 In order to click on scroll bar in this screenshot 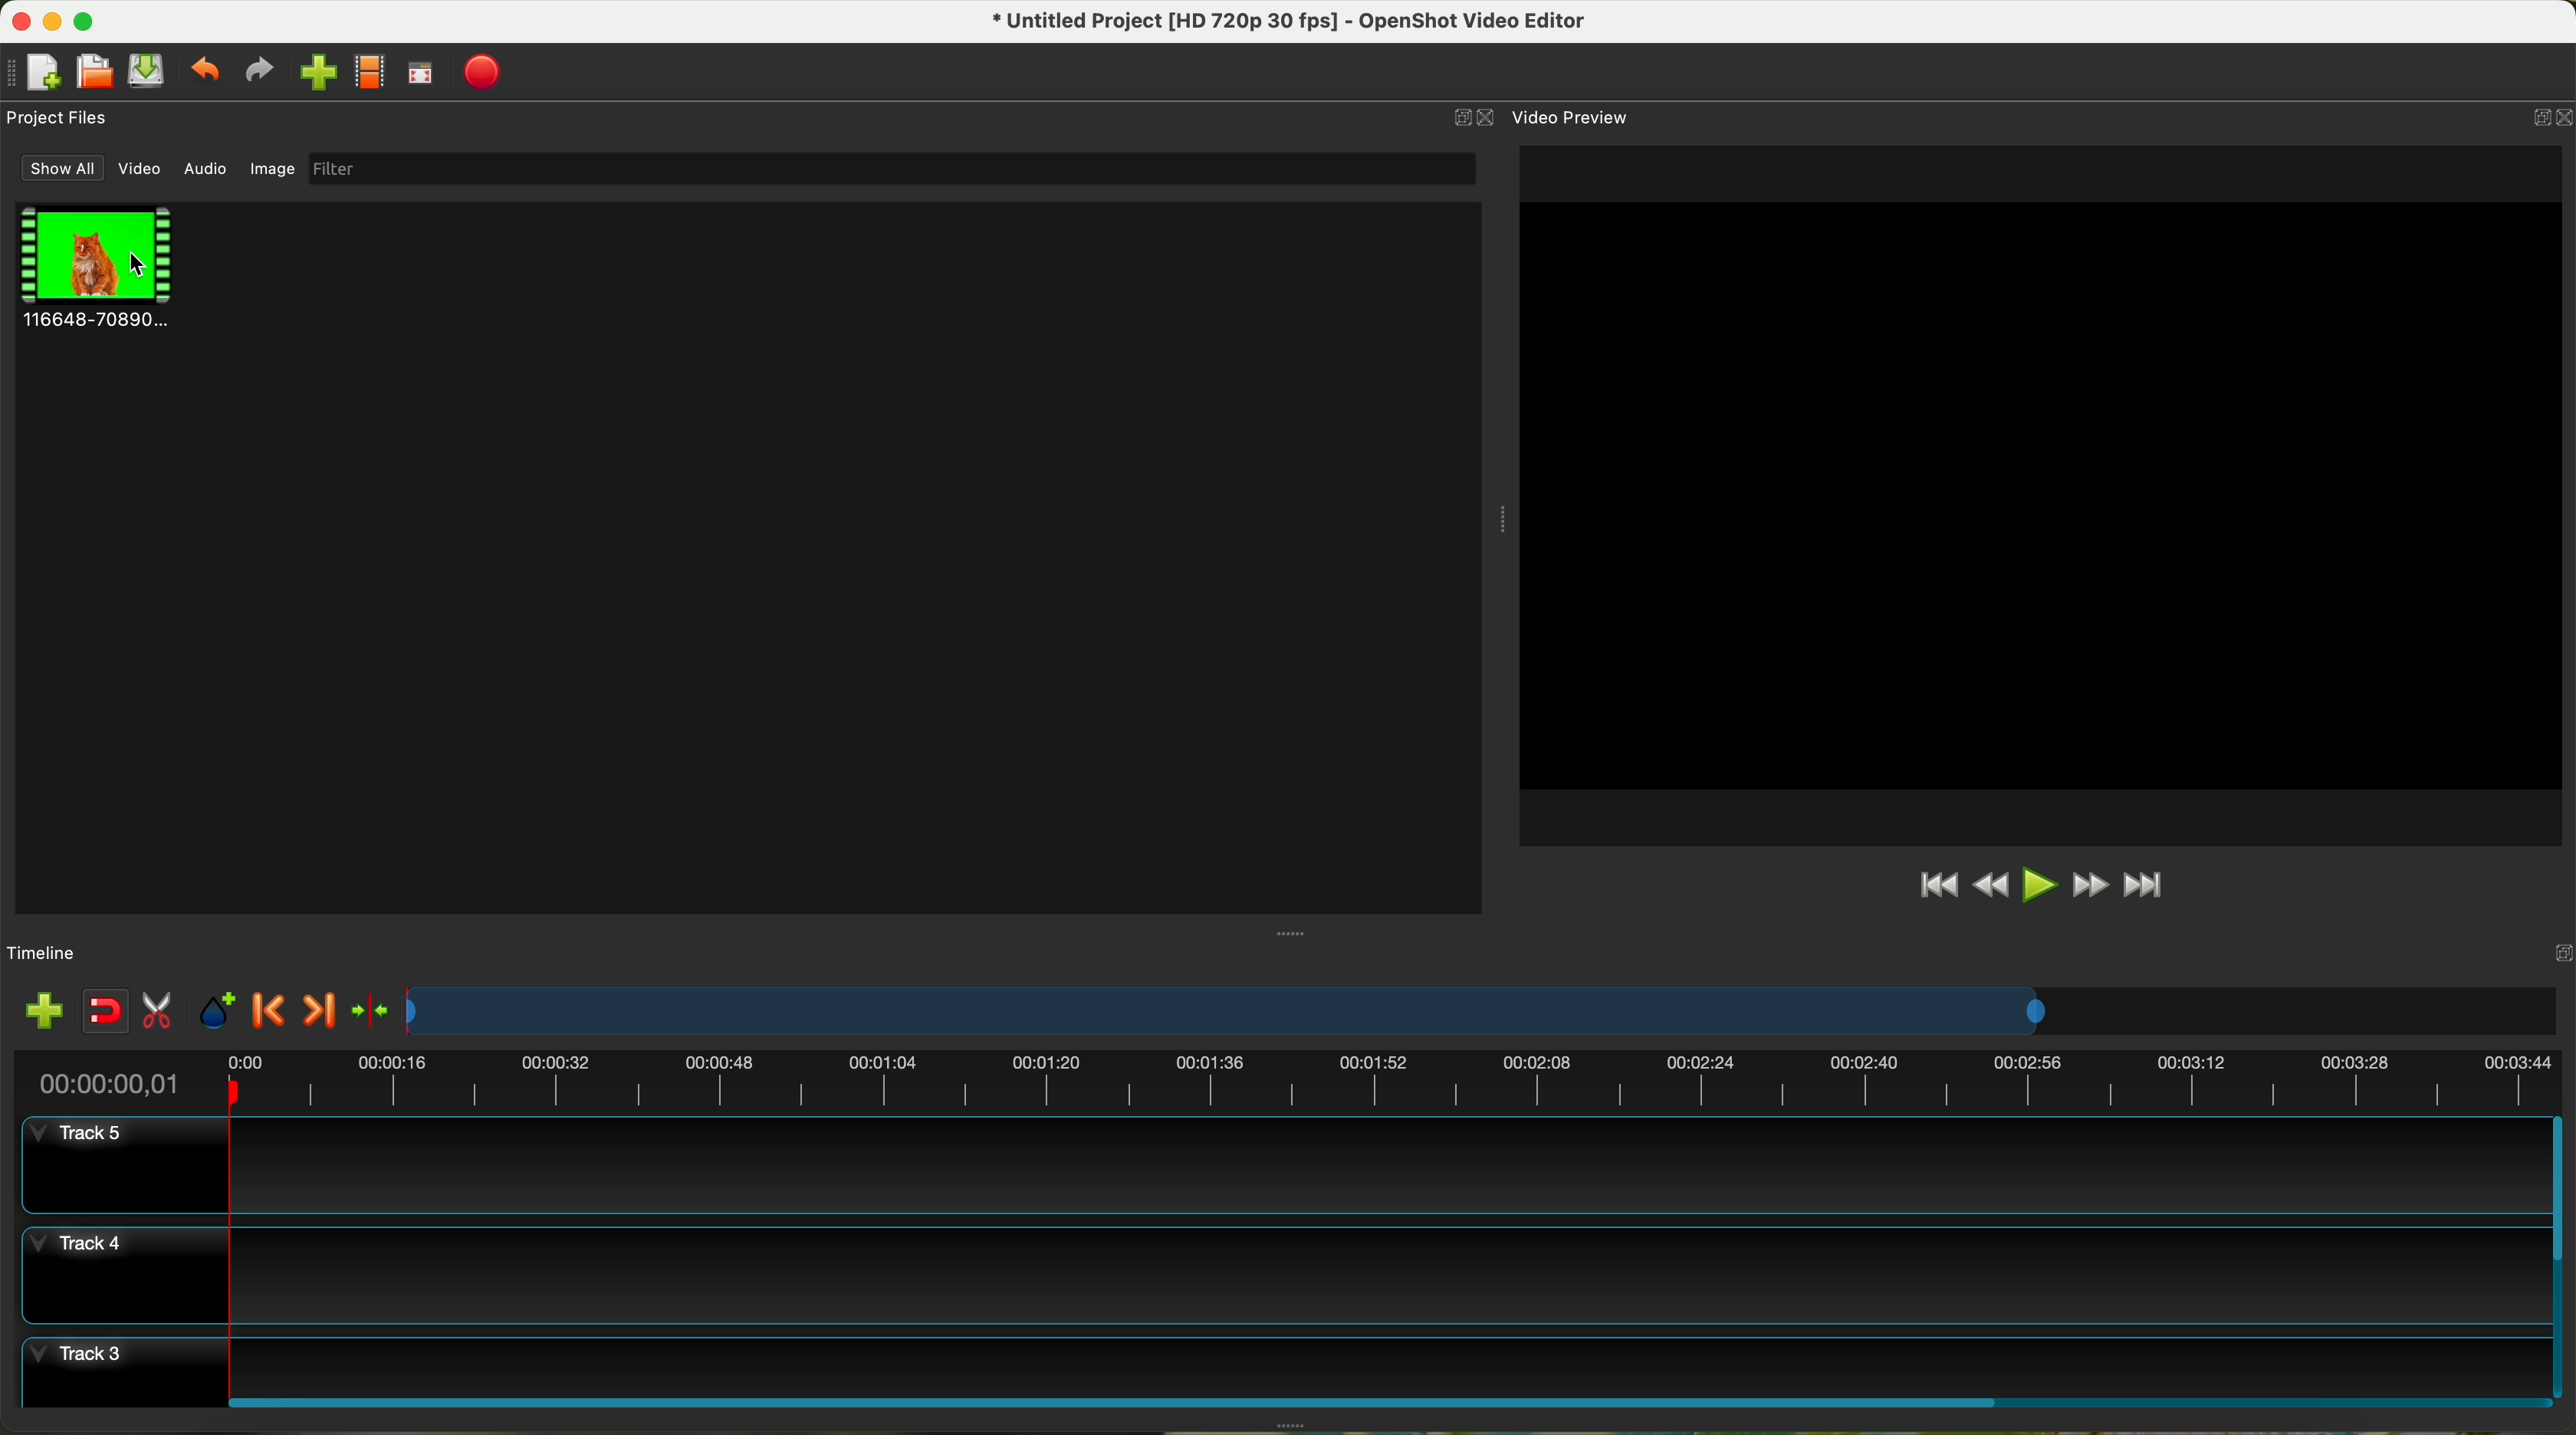, I will do `click(1386, 1400)`.